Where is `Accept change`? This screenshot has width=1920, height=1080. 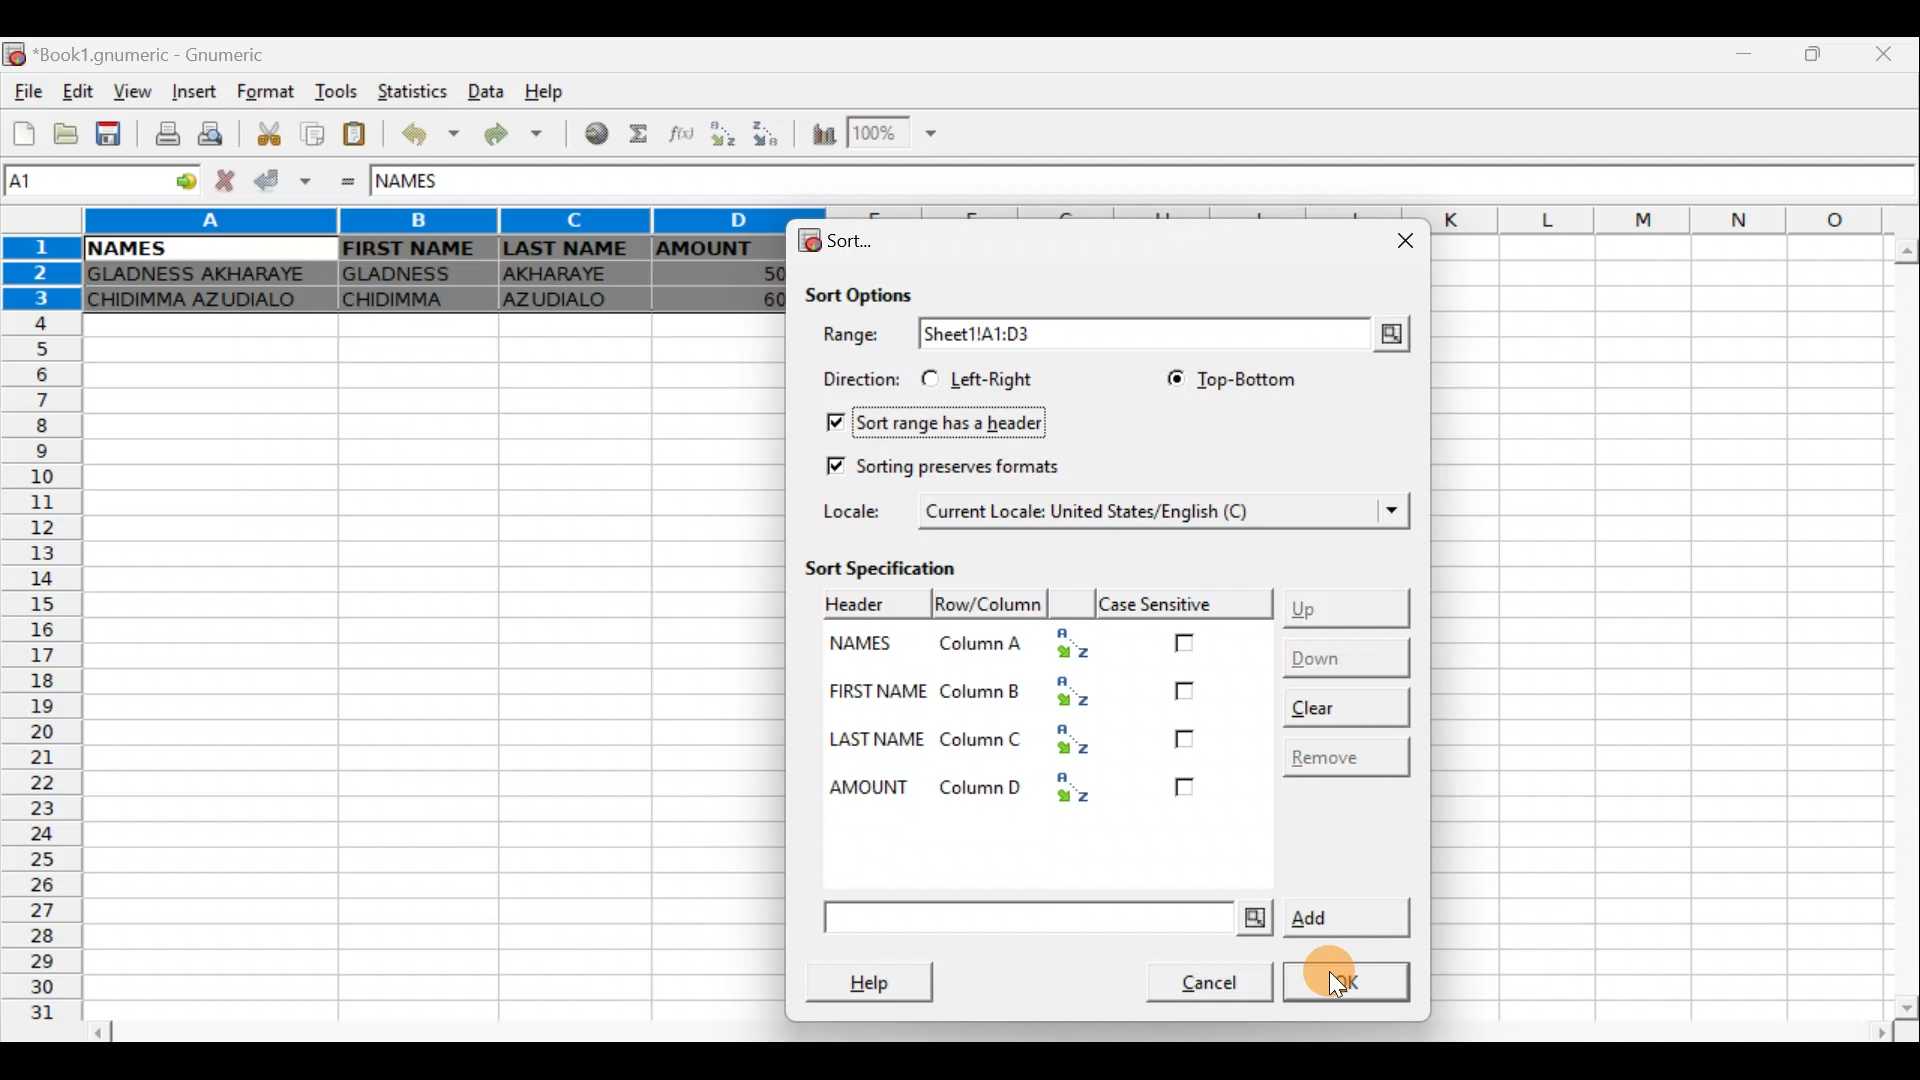
Accept change is located at coordinates (280, 181).